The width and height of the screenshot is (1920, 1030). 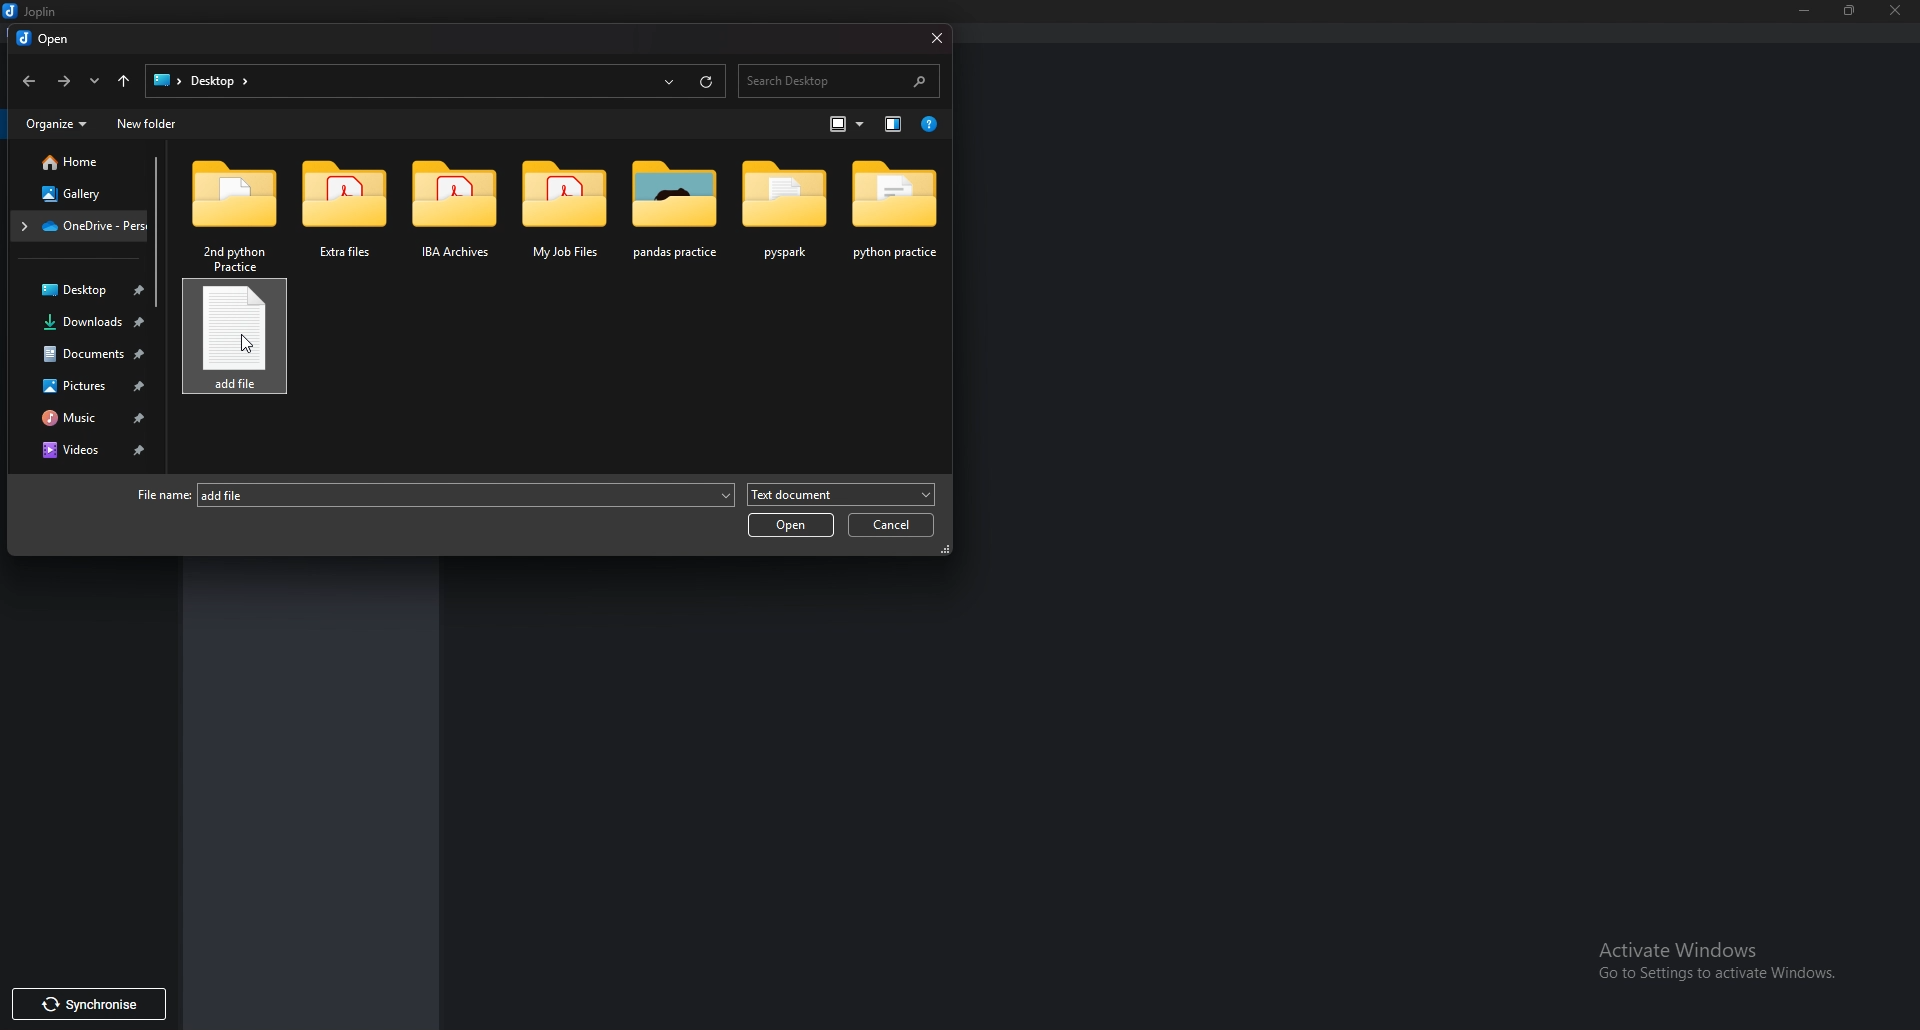 What do you see at coordinates (1808, 9) in the screenshot?
I see `Minimize` at bounding box center [1808, 9].